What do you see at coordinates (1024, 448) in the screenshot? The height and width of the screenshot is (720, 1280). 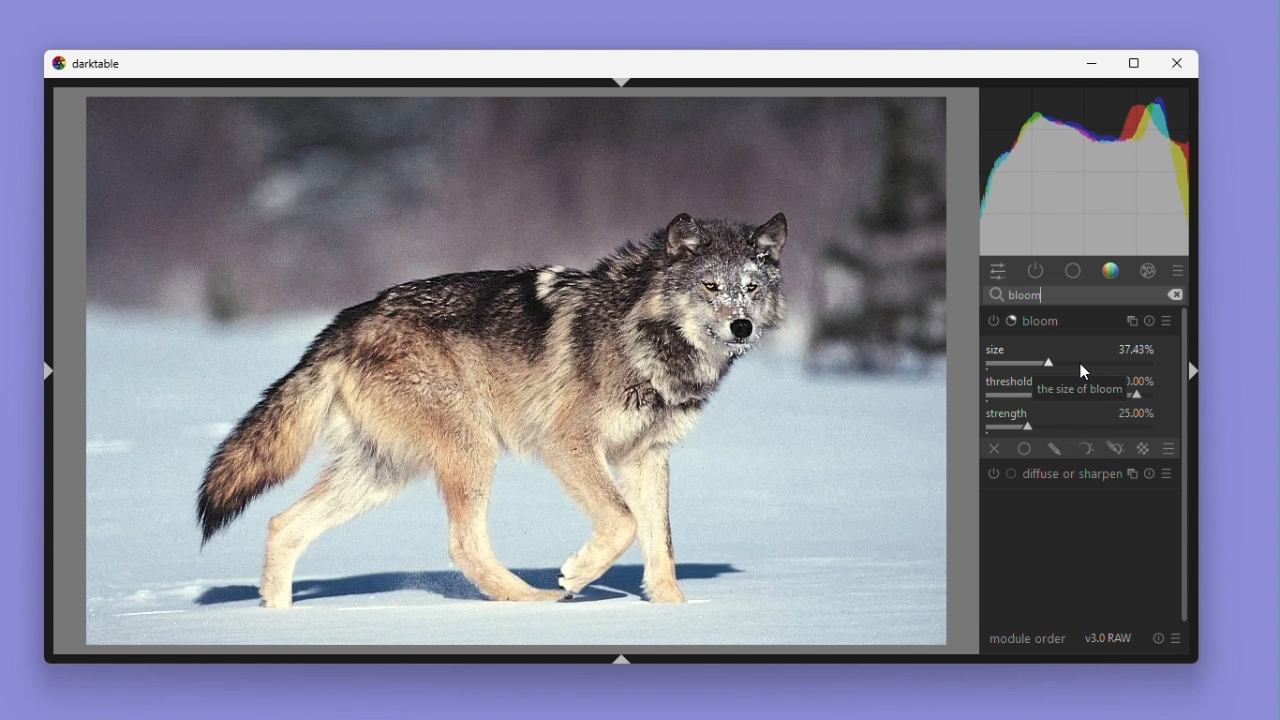 I see `Uniformly` at bounding box center [1024, 448].